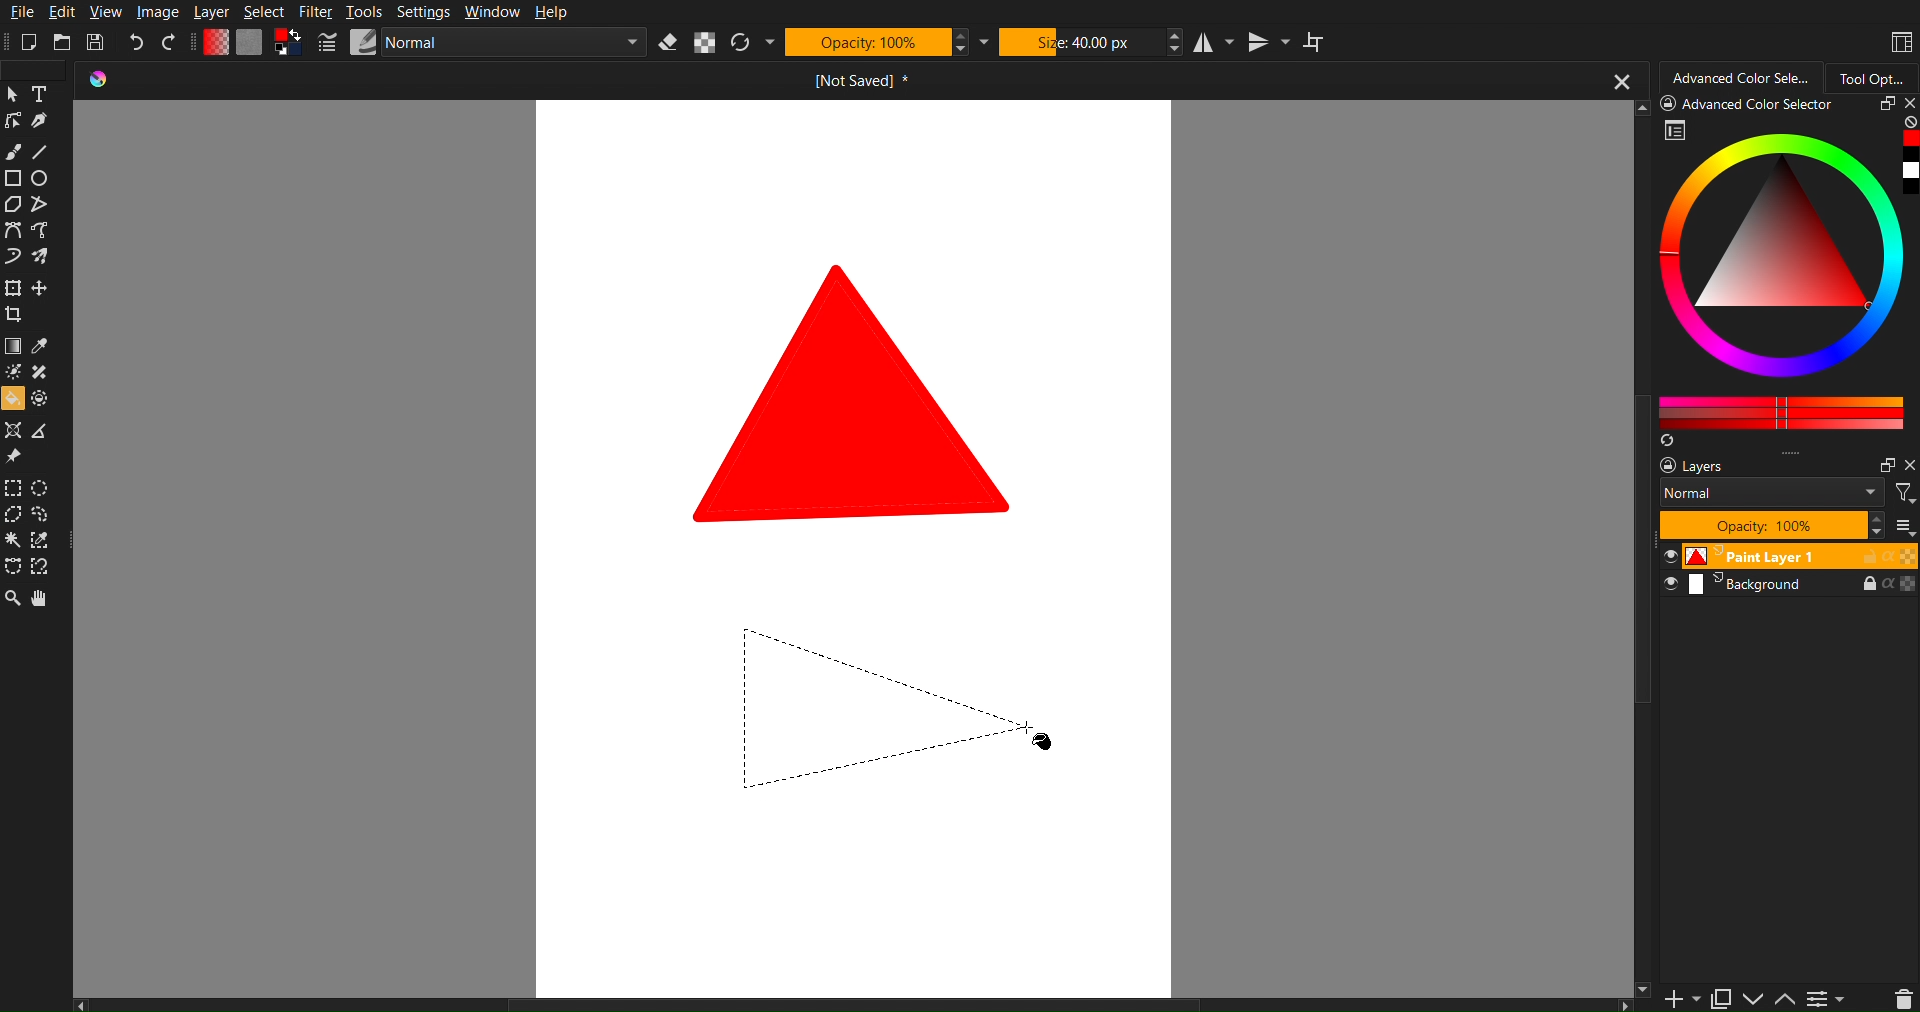  I want to click on Tool Options, so click(1878, 76).